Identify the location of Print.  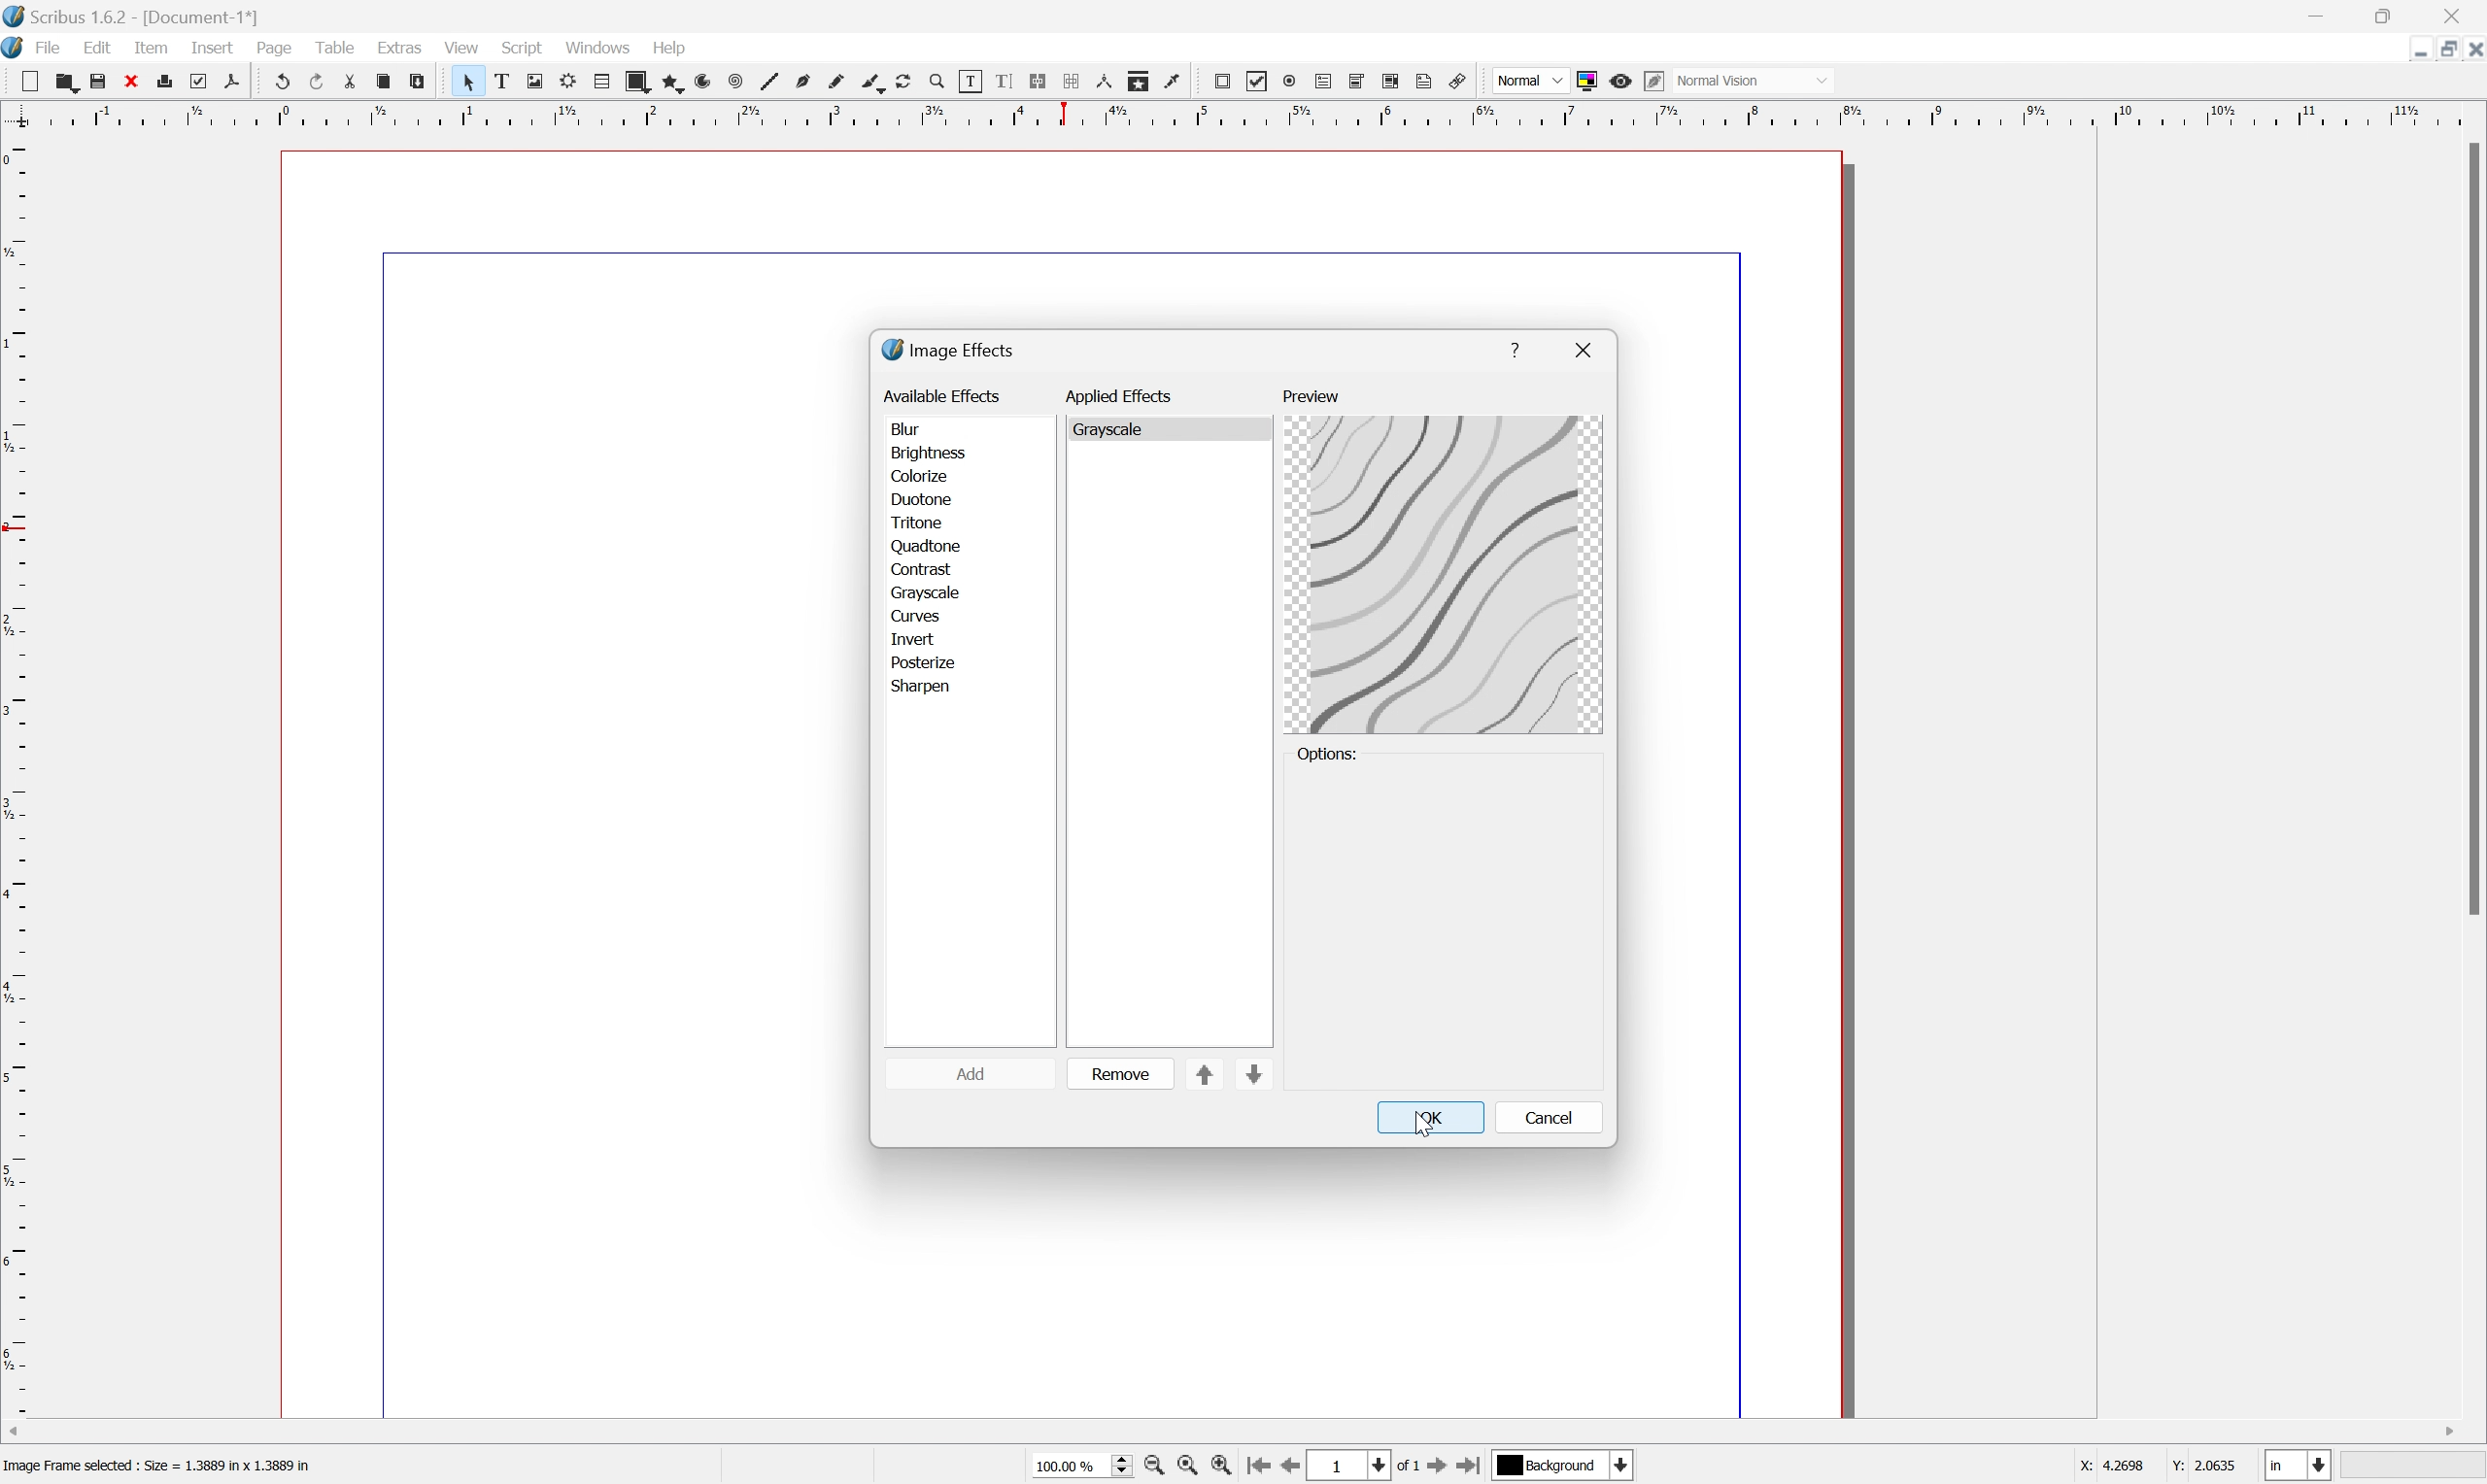
(171, 81).